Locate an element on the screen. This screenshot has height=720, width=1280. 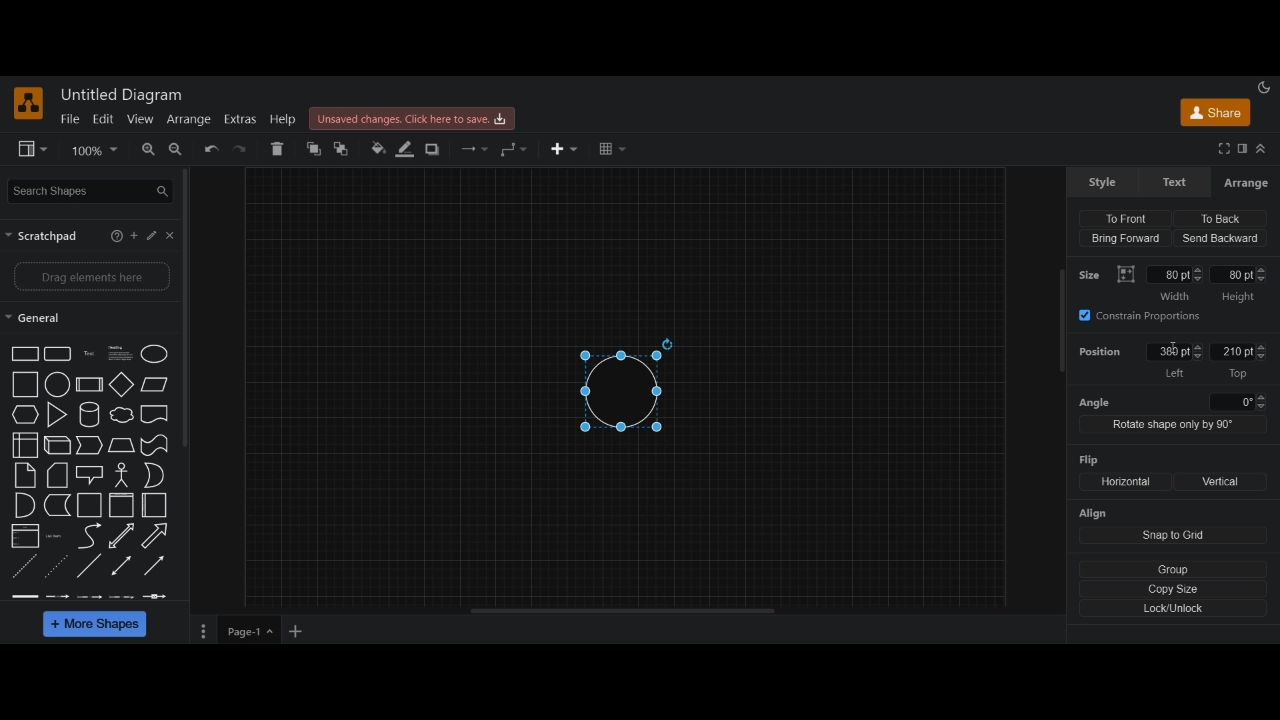
zoom is located at coordinates (95, 150).